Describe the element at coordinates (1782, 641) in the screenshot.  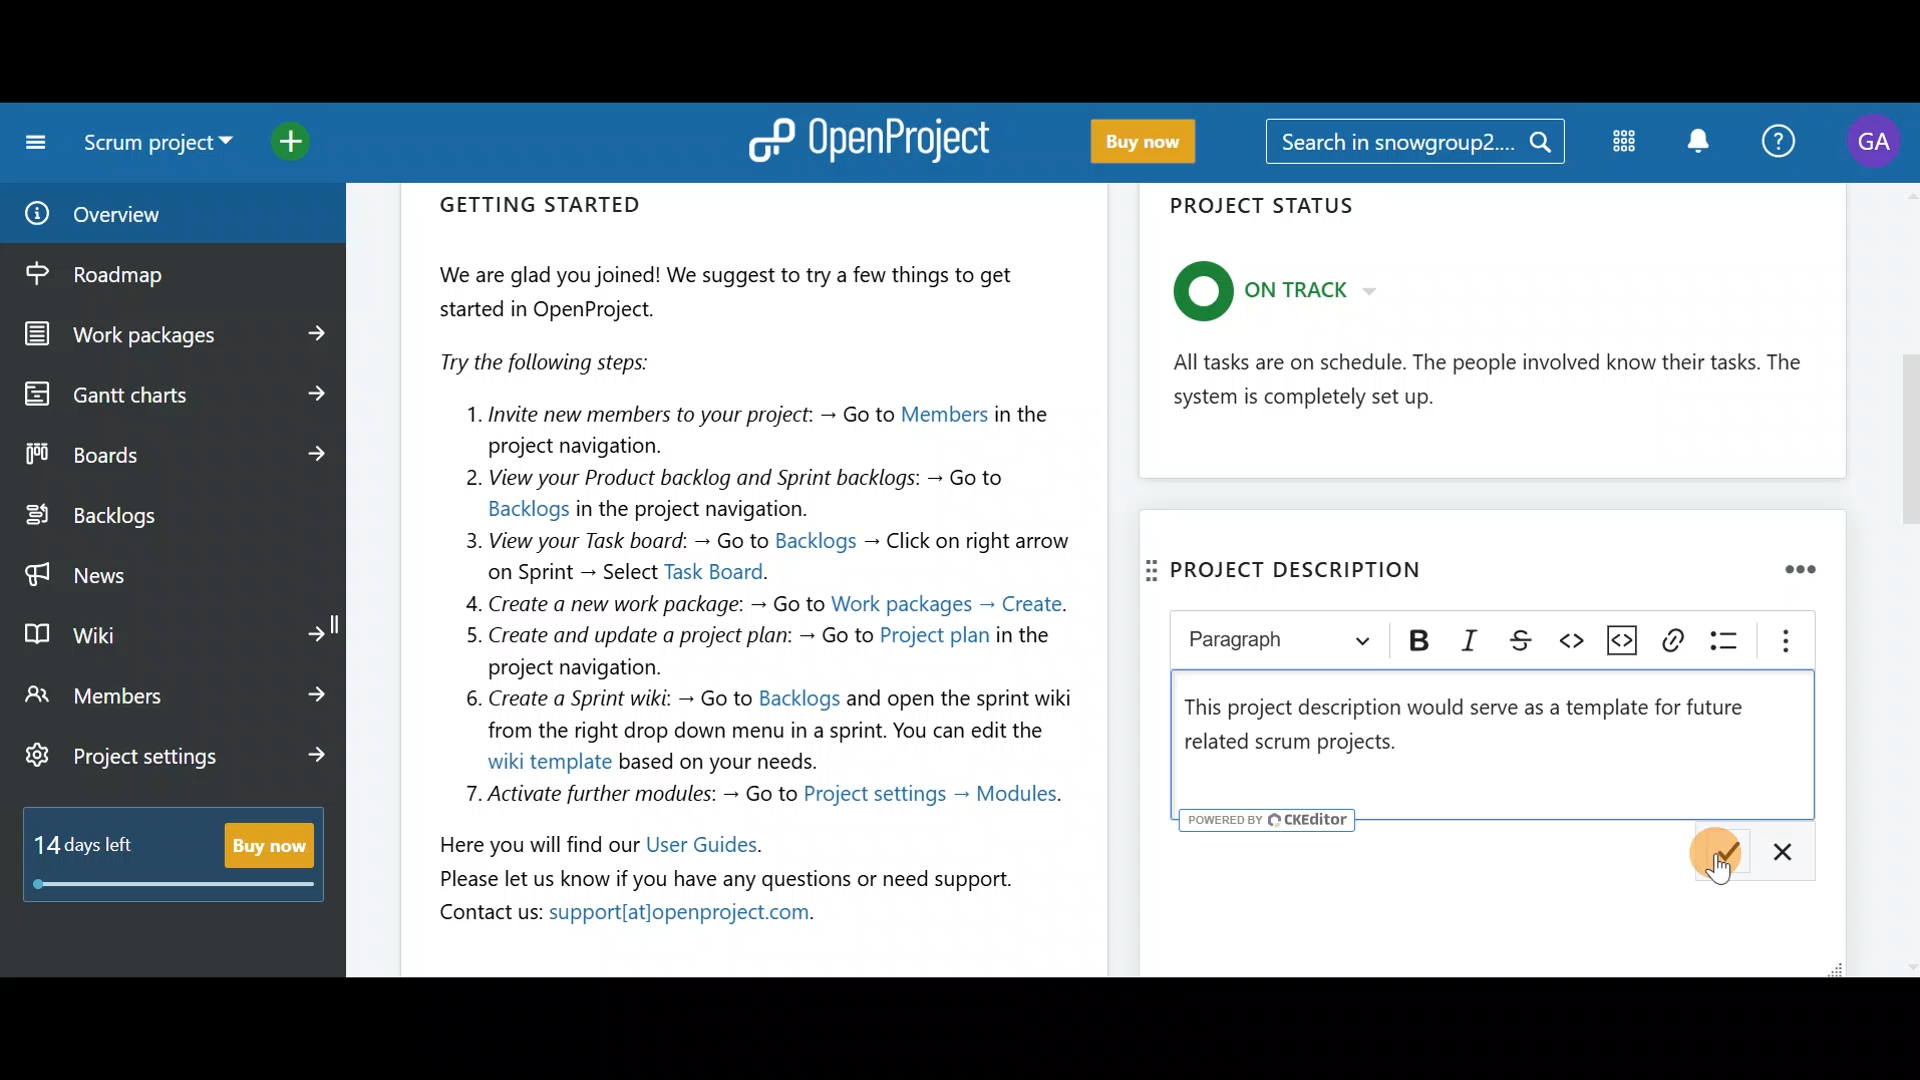
I see `Show more items` at that location.